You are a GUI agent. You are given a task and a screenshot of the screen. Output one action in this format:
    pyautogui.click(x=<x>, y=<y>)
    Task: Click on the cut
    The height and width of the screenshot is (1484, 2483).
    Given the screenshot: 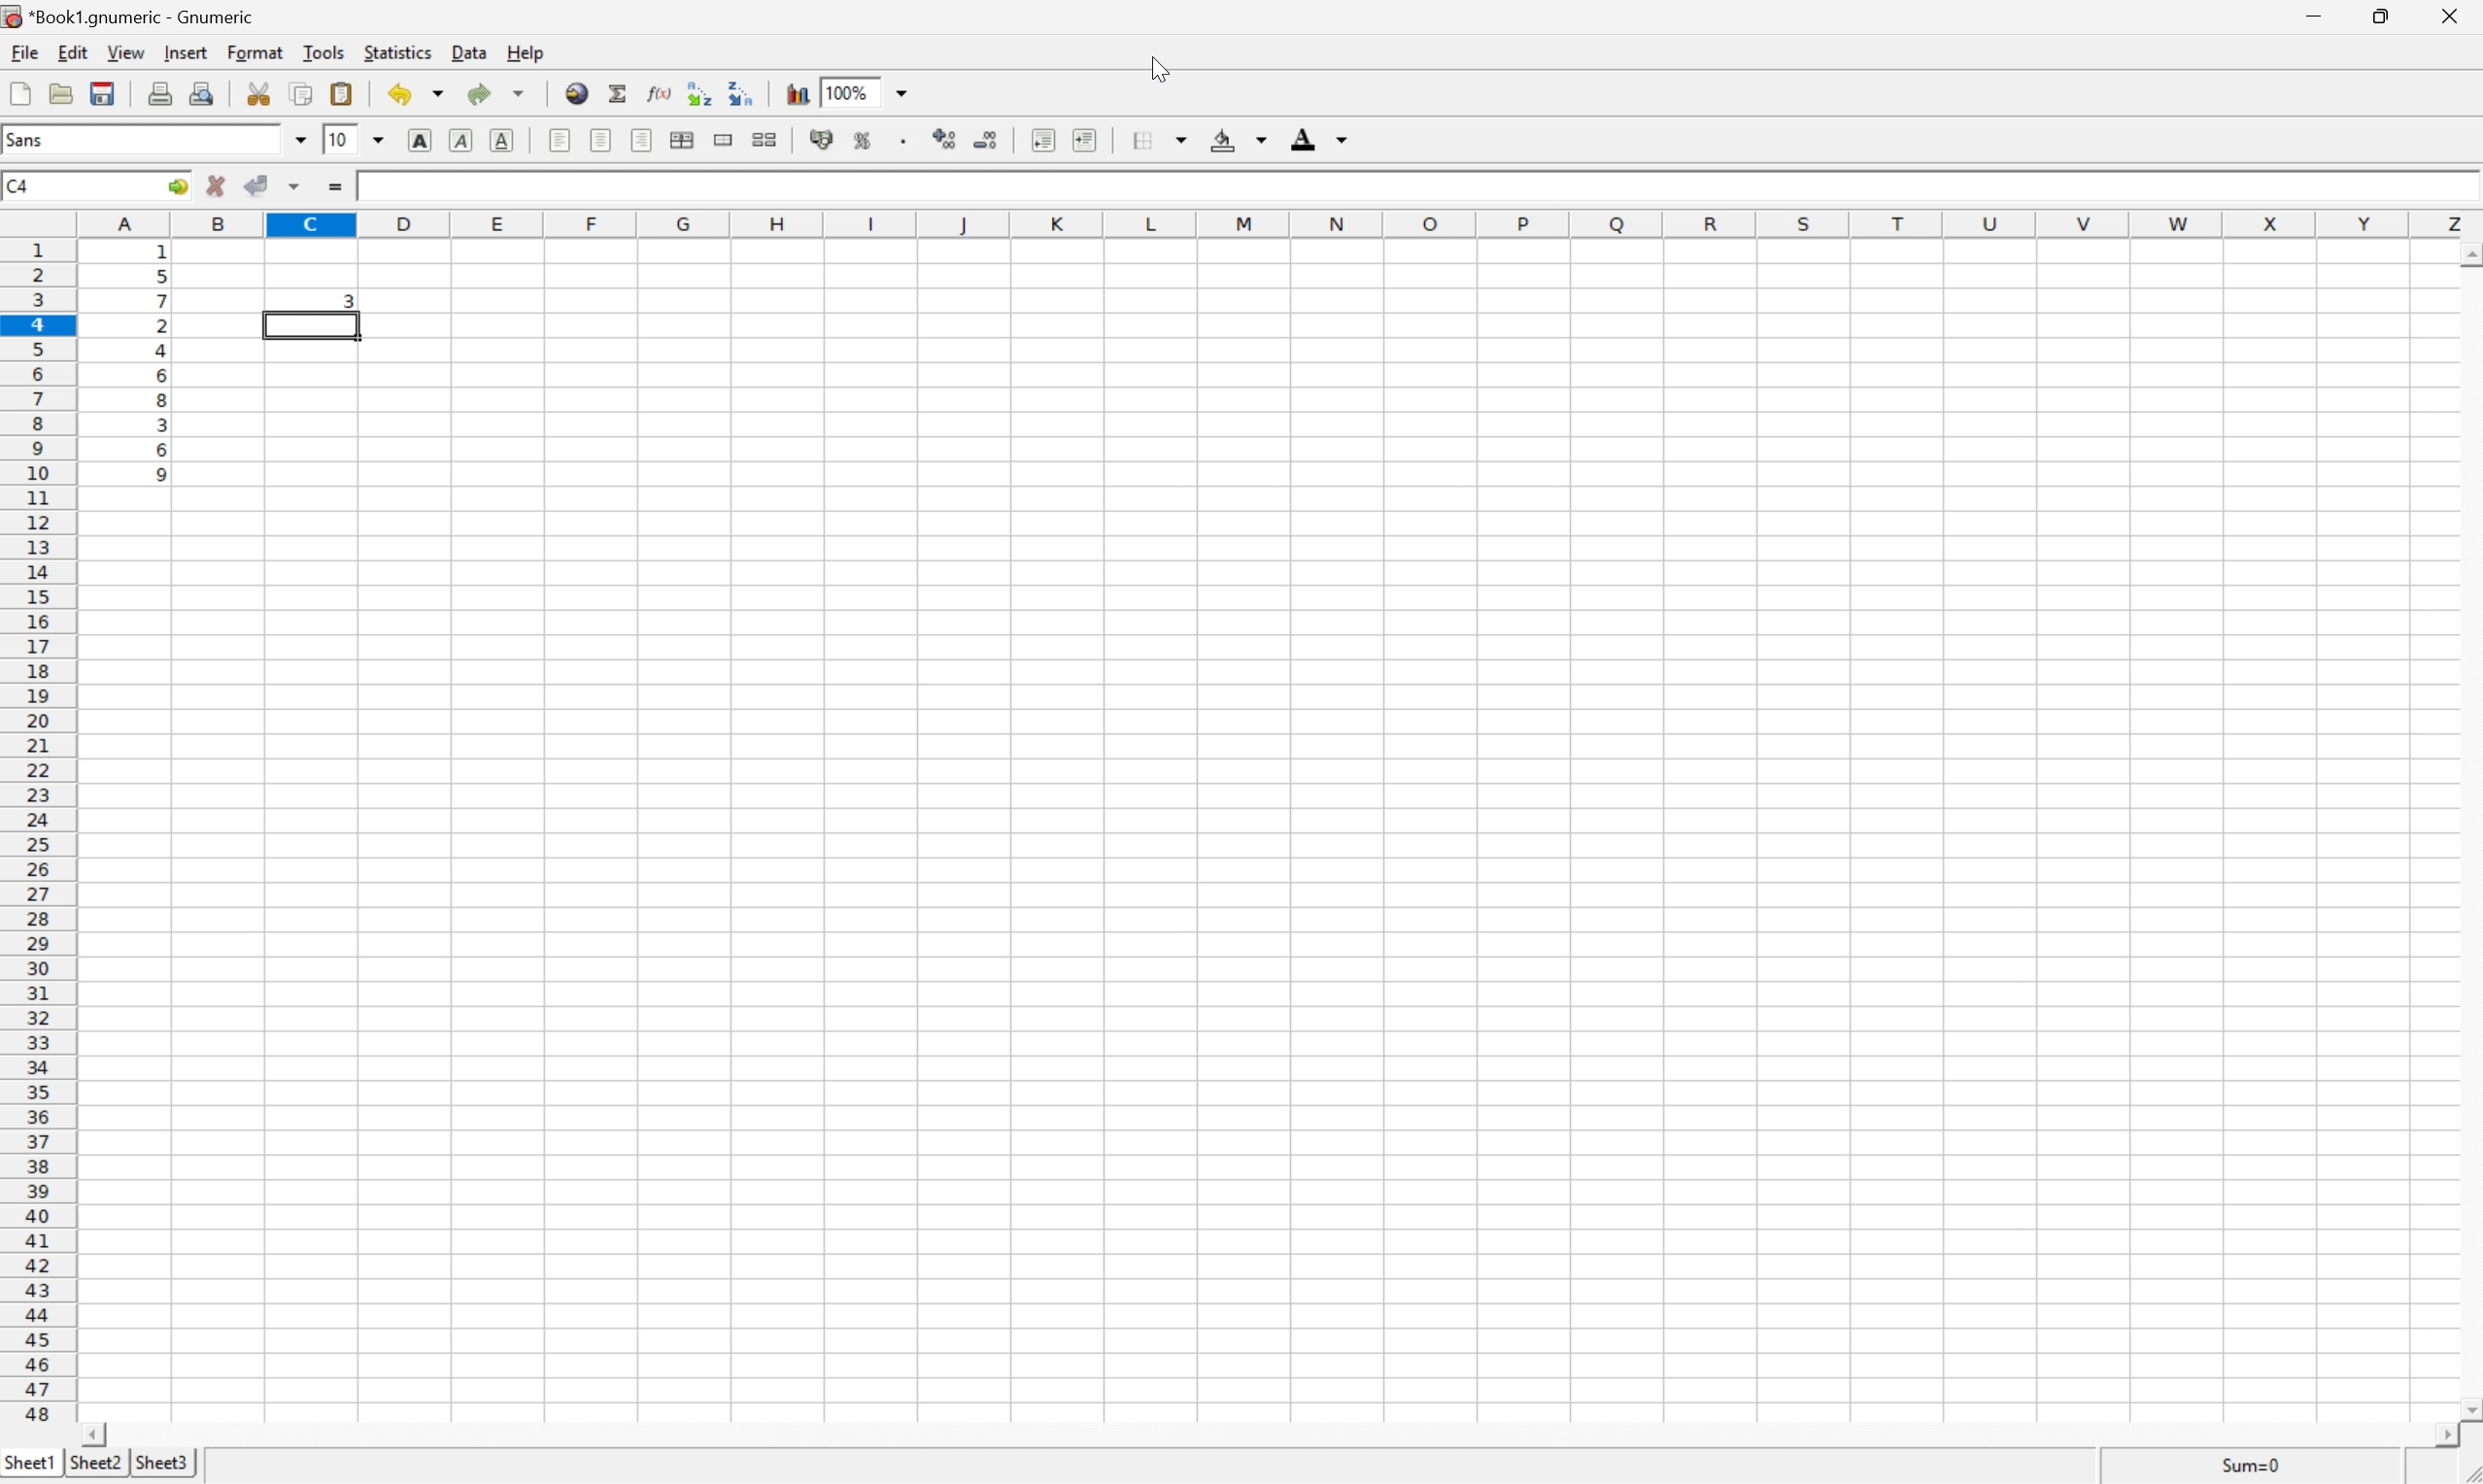 What is the action you would take?
    pyautogui.click(x=261, y=93)
    